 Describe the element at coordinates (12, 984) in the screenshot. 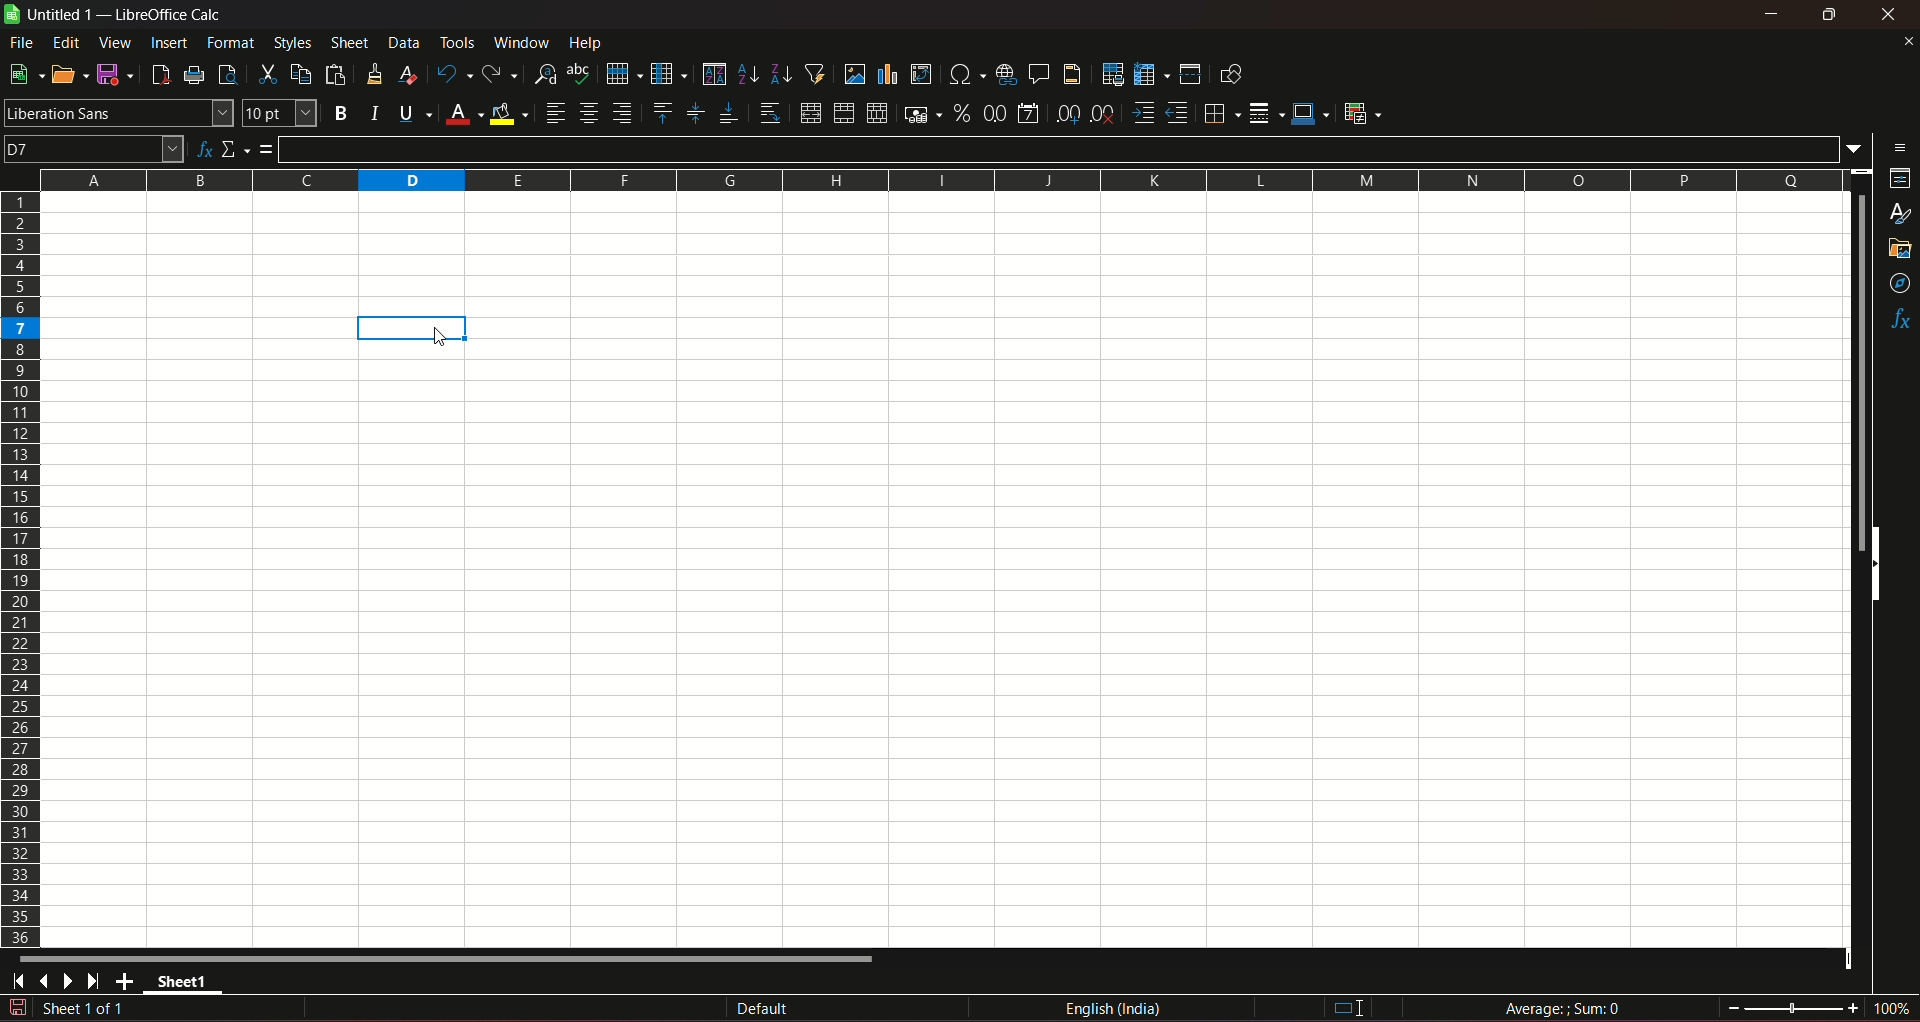

I see `scroll to first` at that location.